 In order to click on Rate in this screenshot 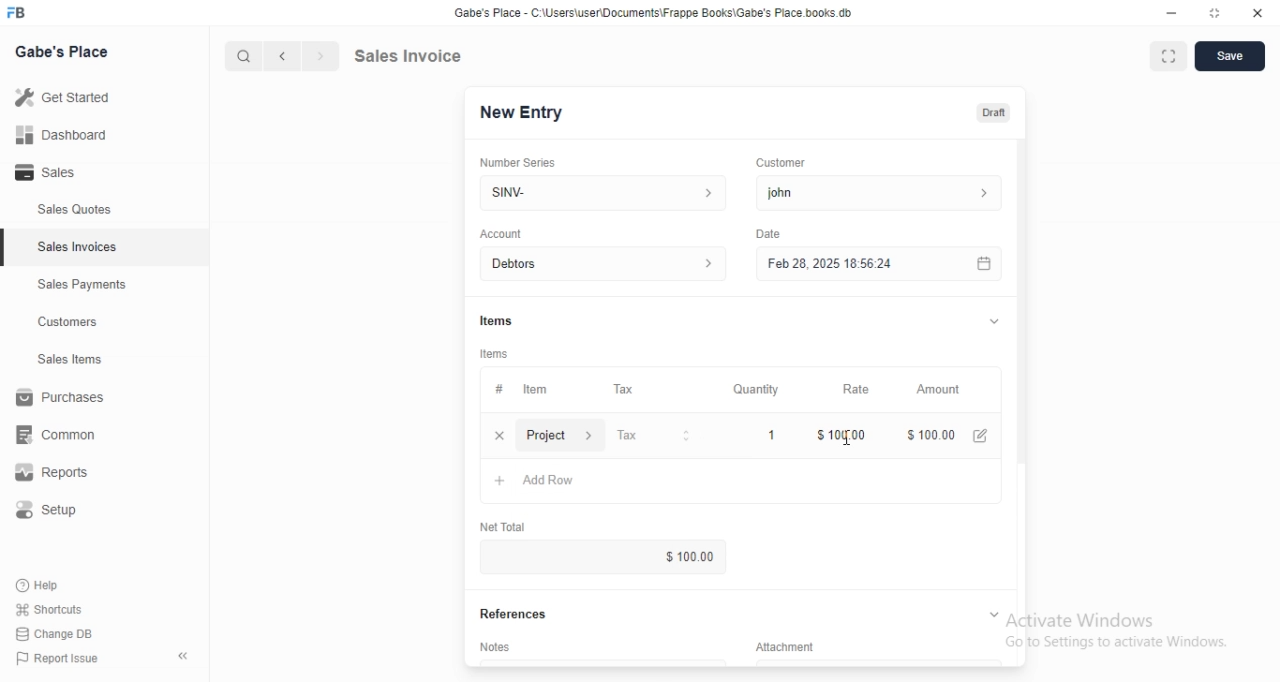, I will do `click(853, 389)`.